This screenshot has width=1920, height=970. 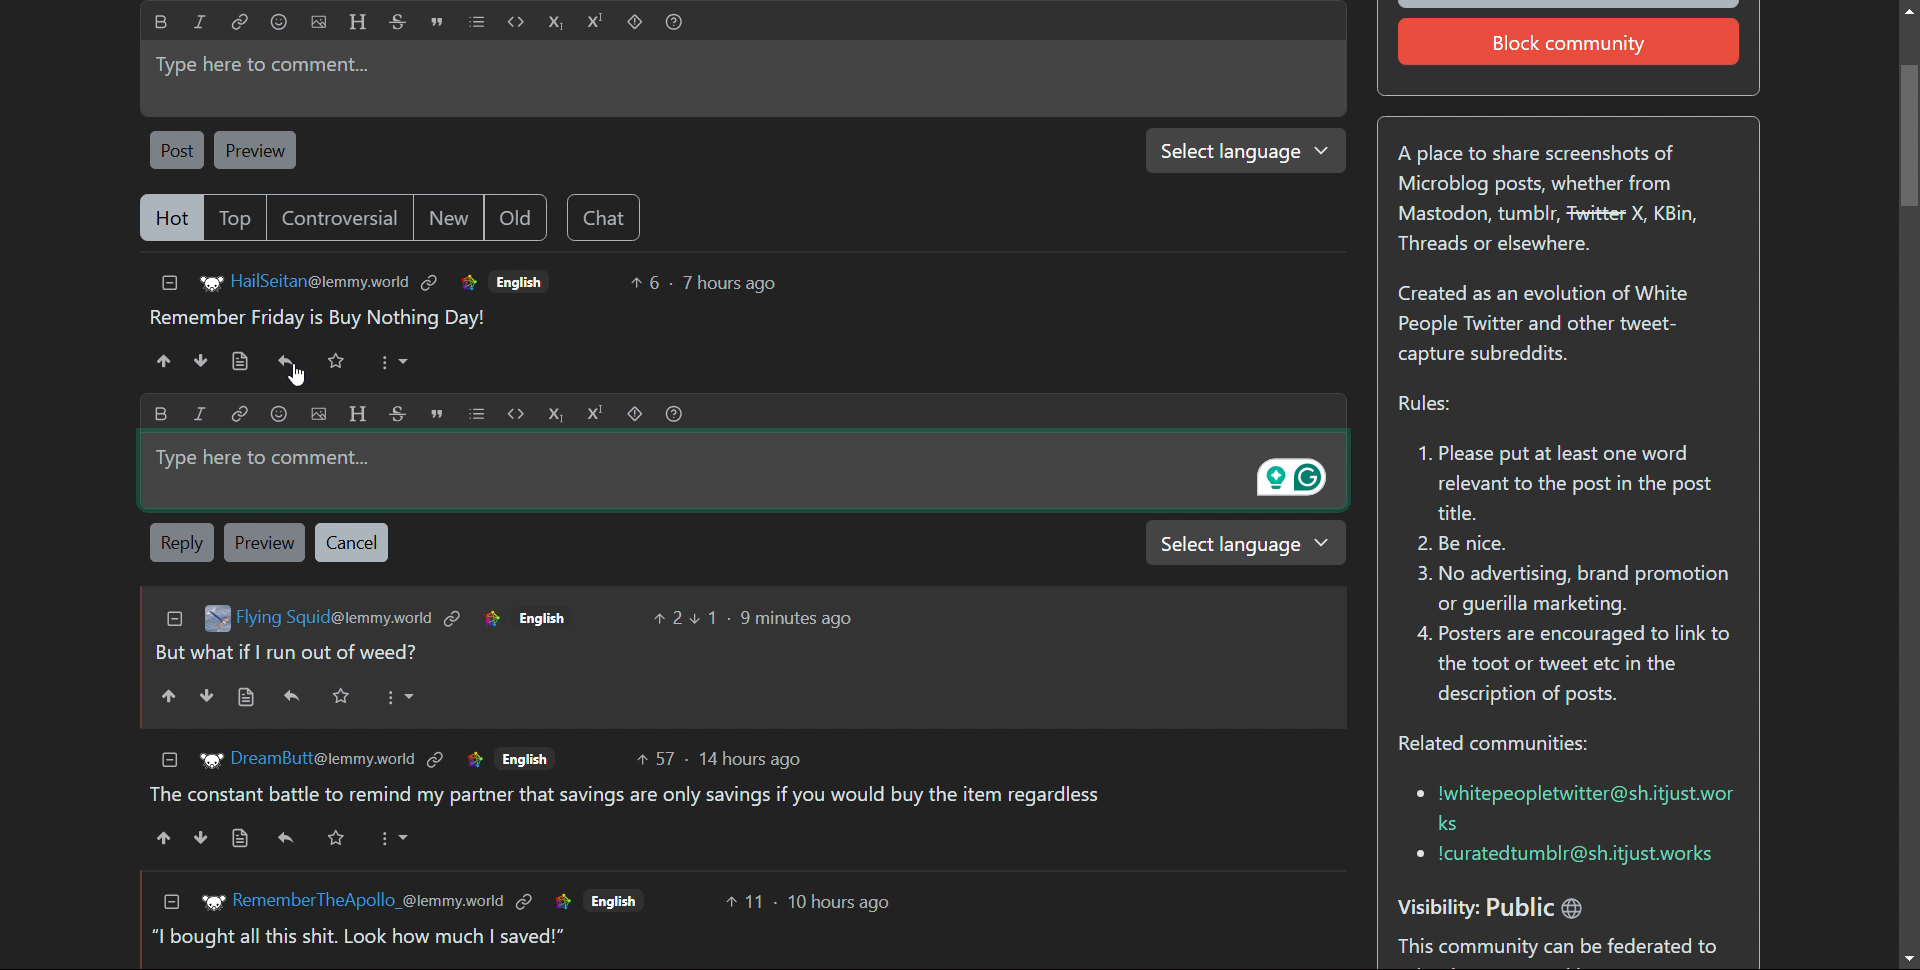 What do you see at coordinates (593, 414) in the screenshot?
I see `Superscript` at bounding box center [593, 414].